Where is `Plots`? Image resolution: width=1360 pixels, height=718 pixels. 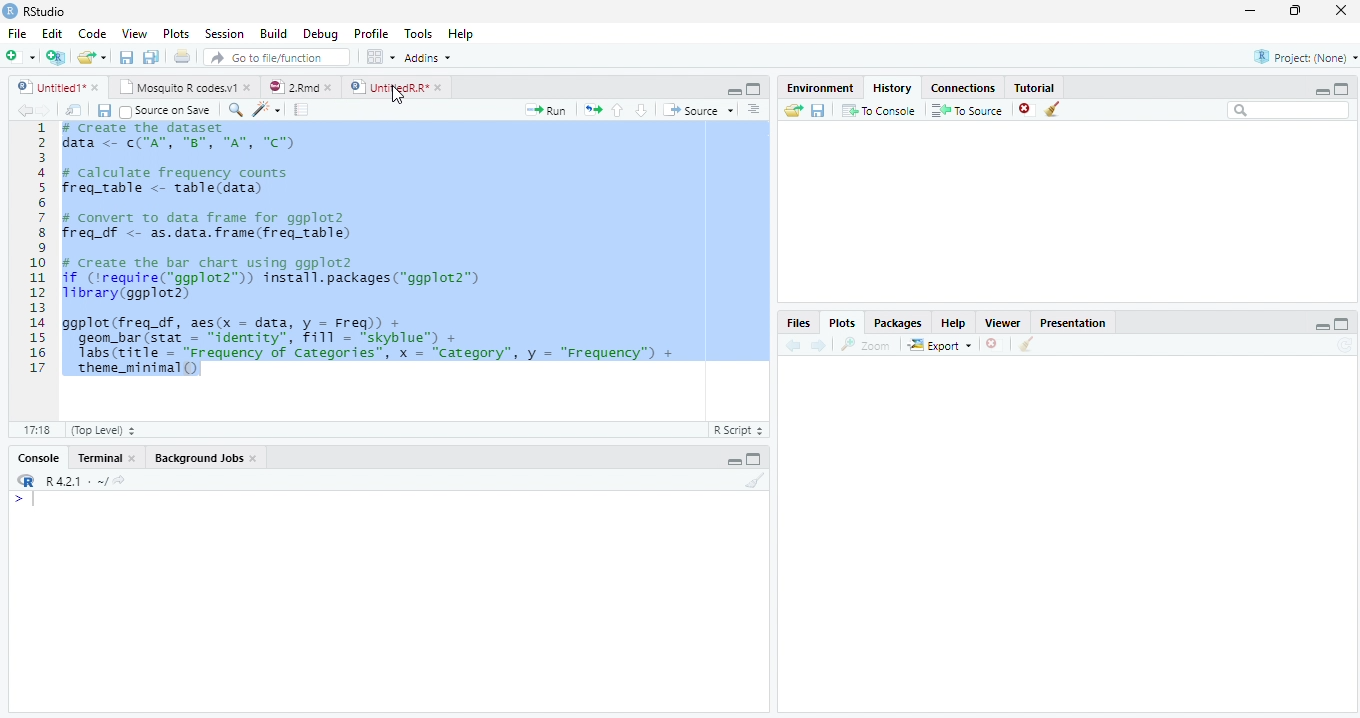
Plots is located at coordinates (177, 35).